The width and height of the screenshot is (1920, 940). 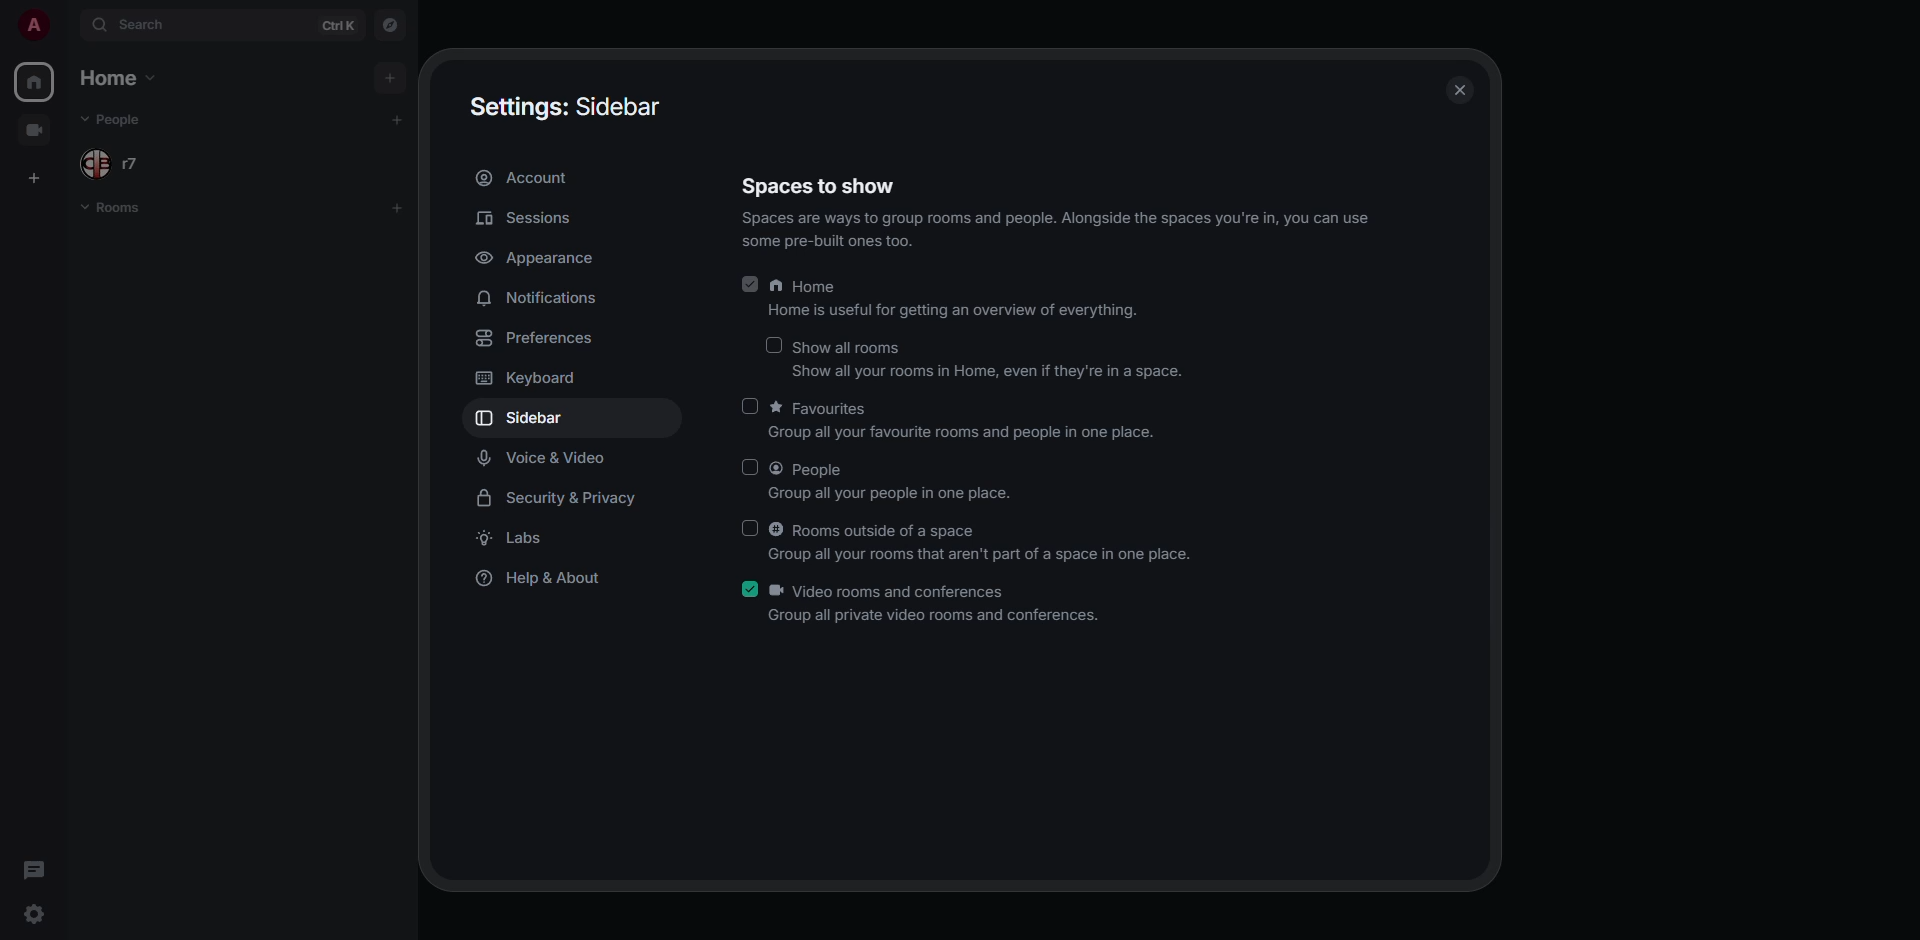 I want to click on spaces to show, so click(x=1059, y=207).